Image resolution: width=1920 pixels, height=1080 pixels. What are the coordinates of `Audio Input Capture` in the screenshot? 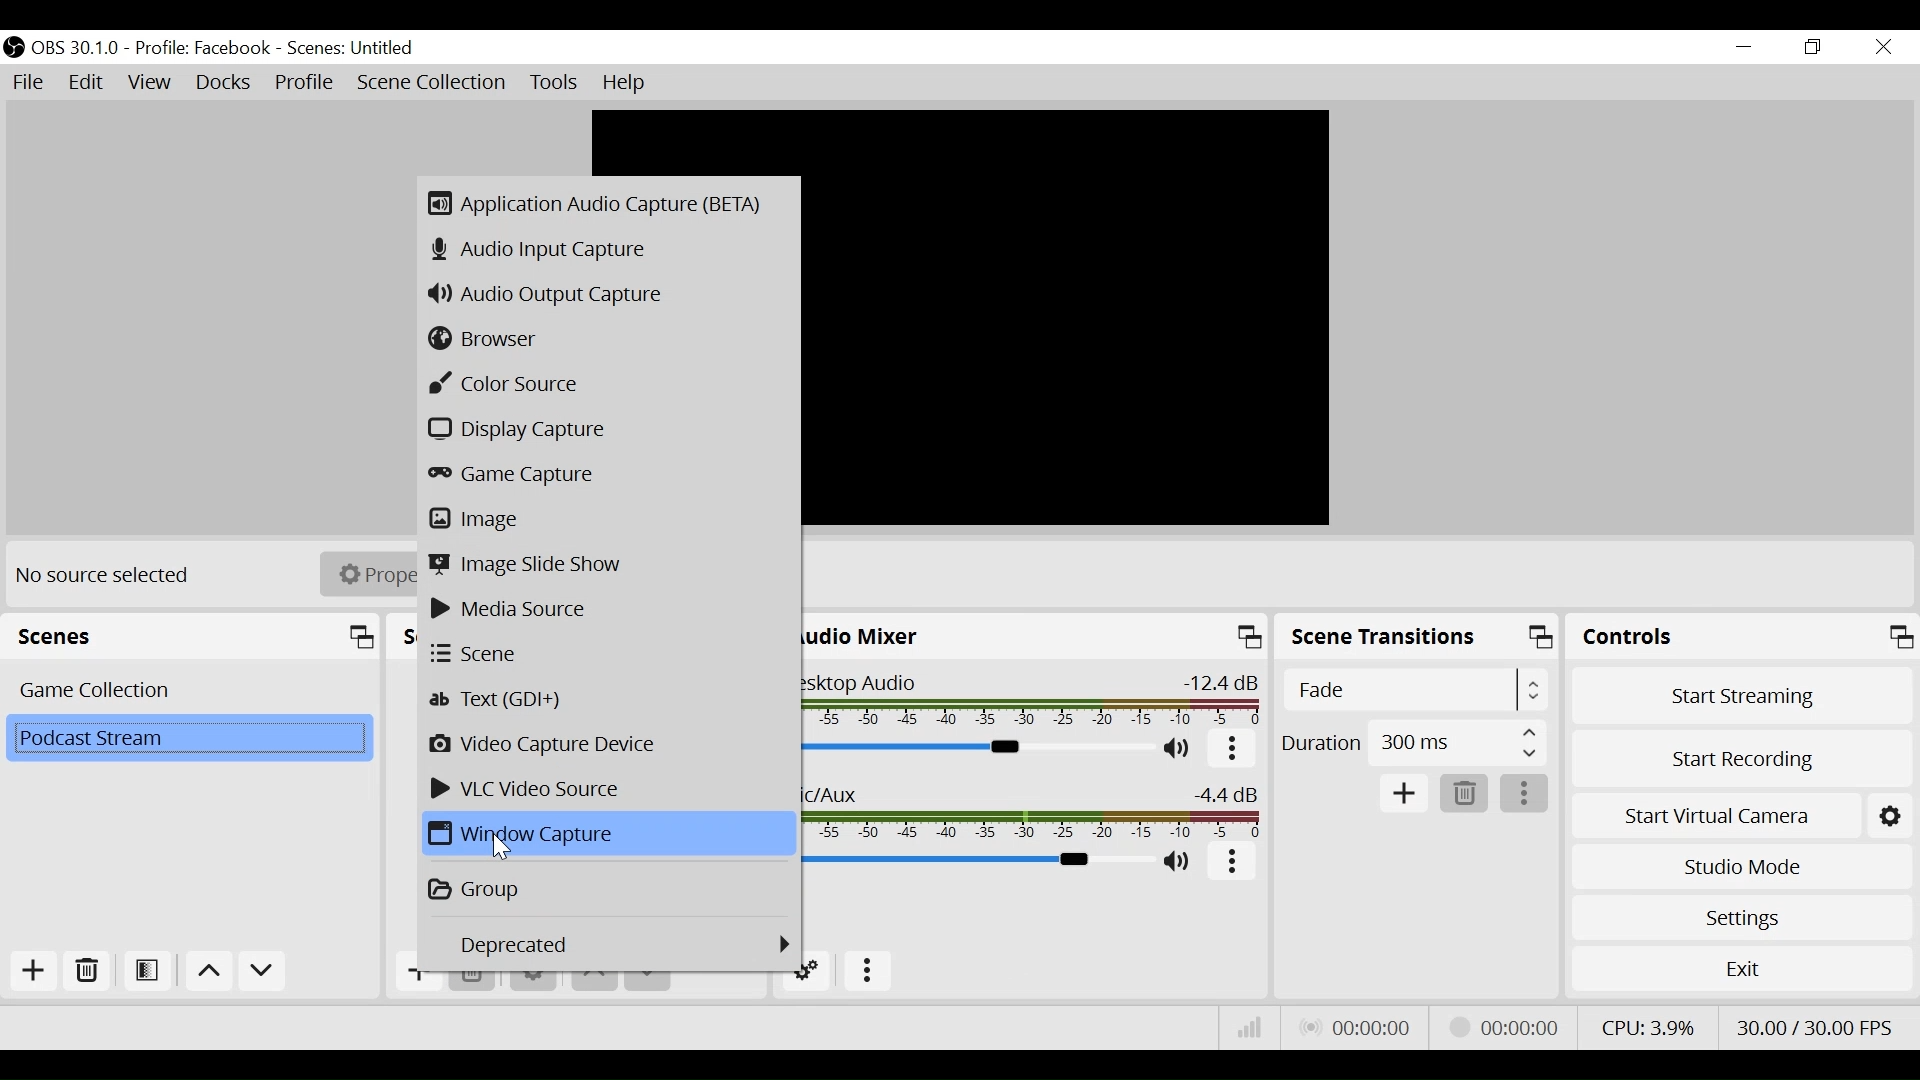 It's located at (607, 249).